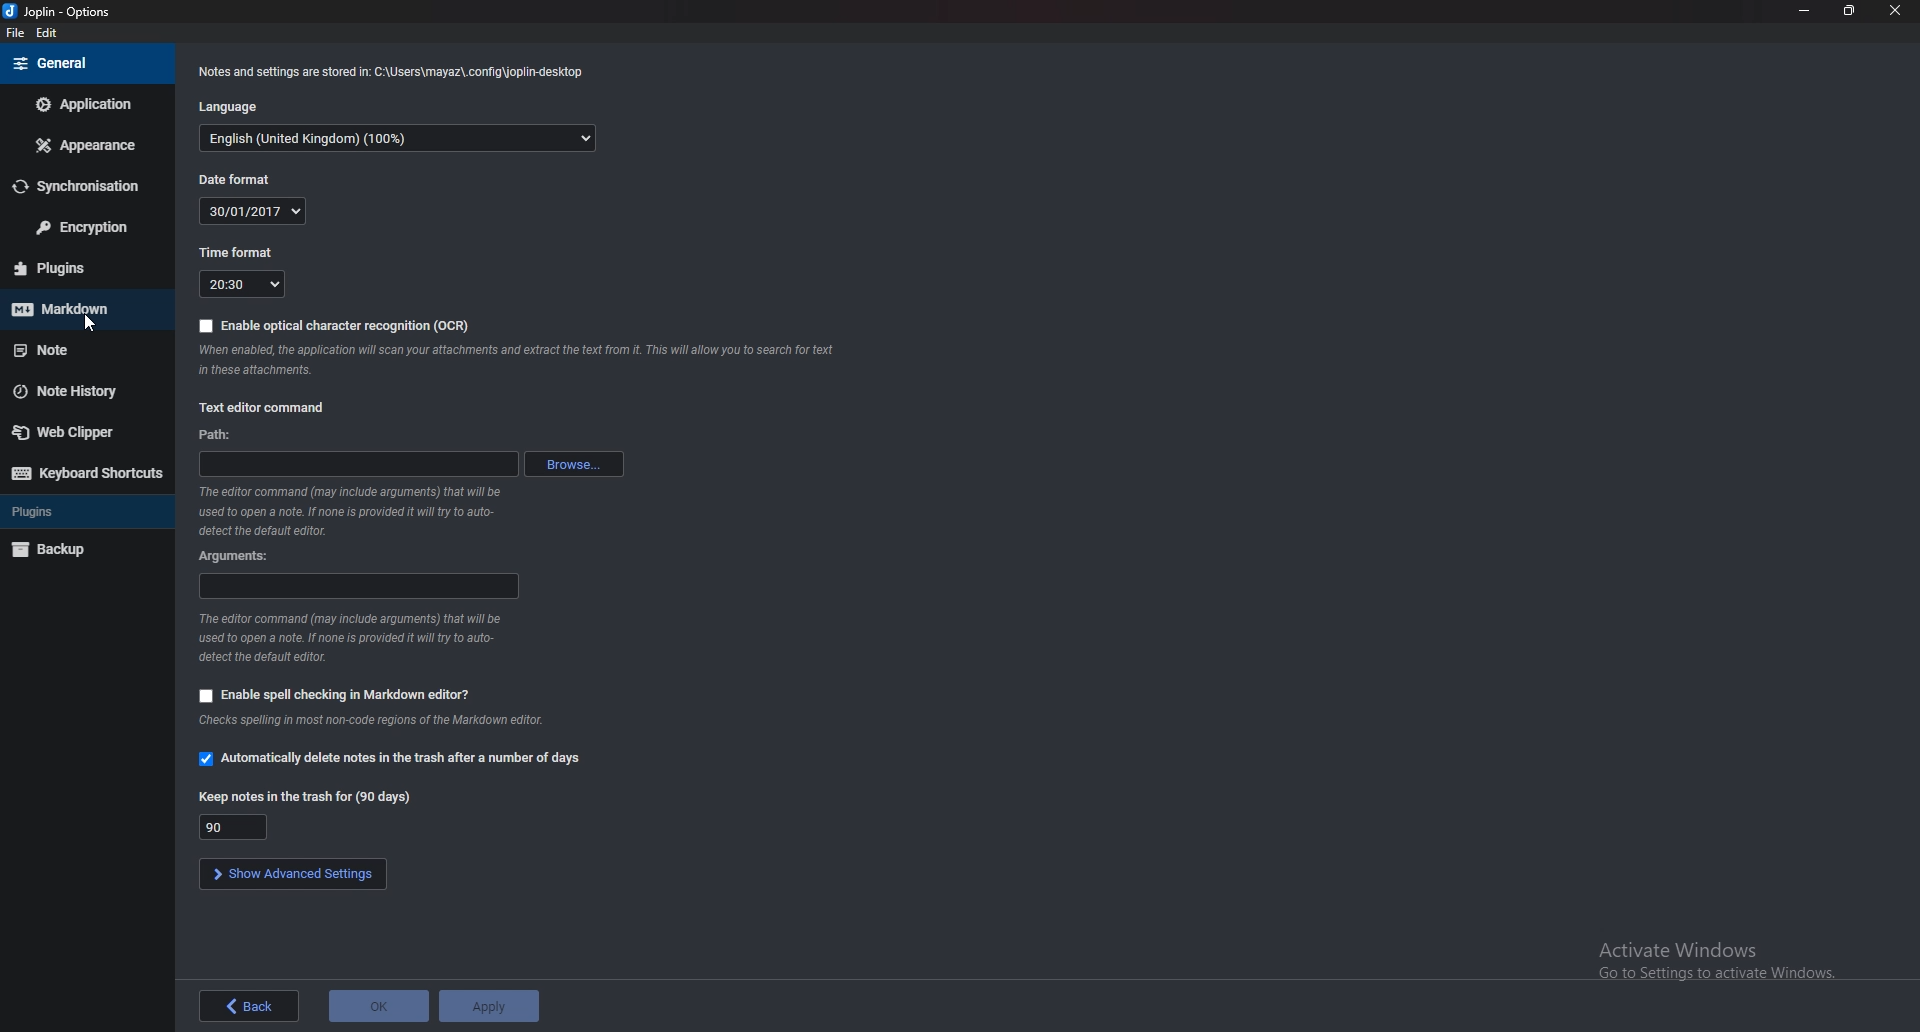  What do you see at coordinates (13, 34) in the screenshot?
I see `file` at bounding box center [13, 34].